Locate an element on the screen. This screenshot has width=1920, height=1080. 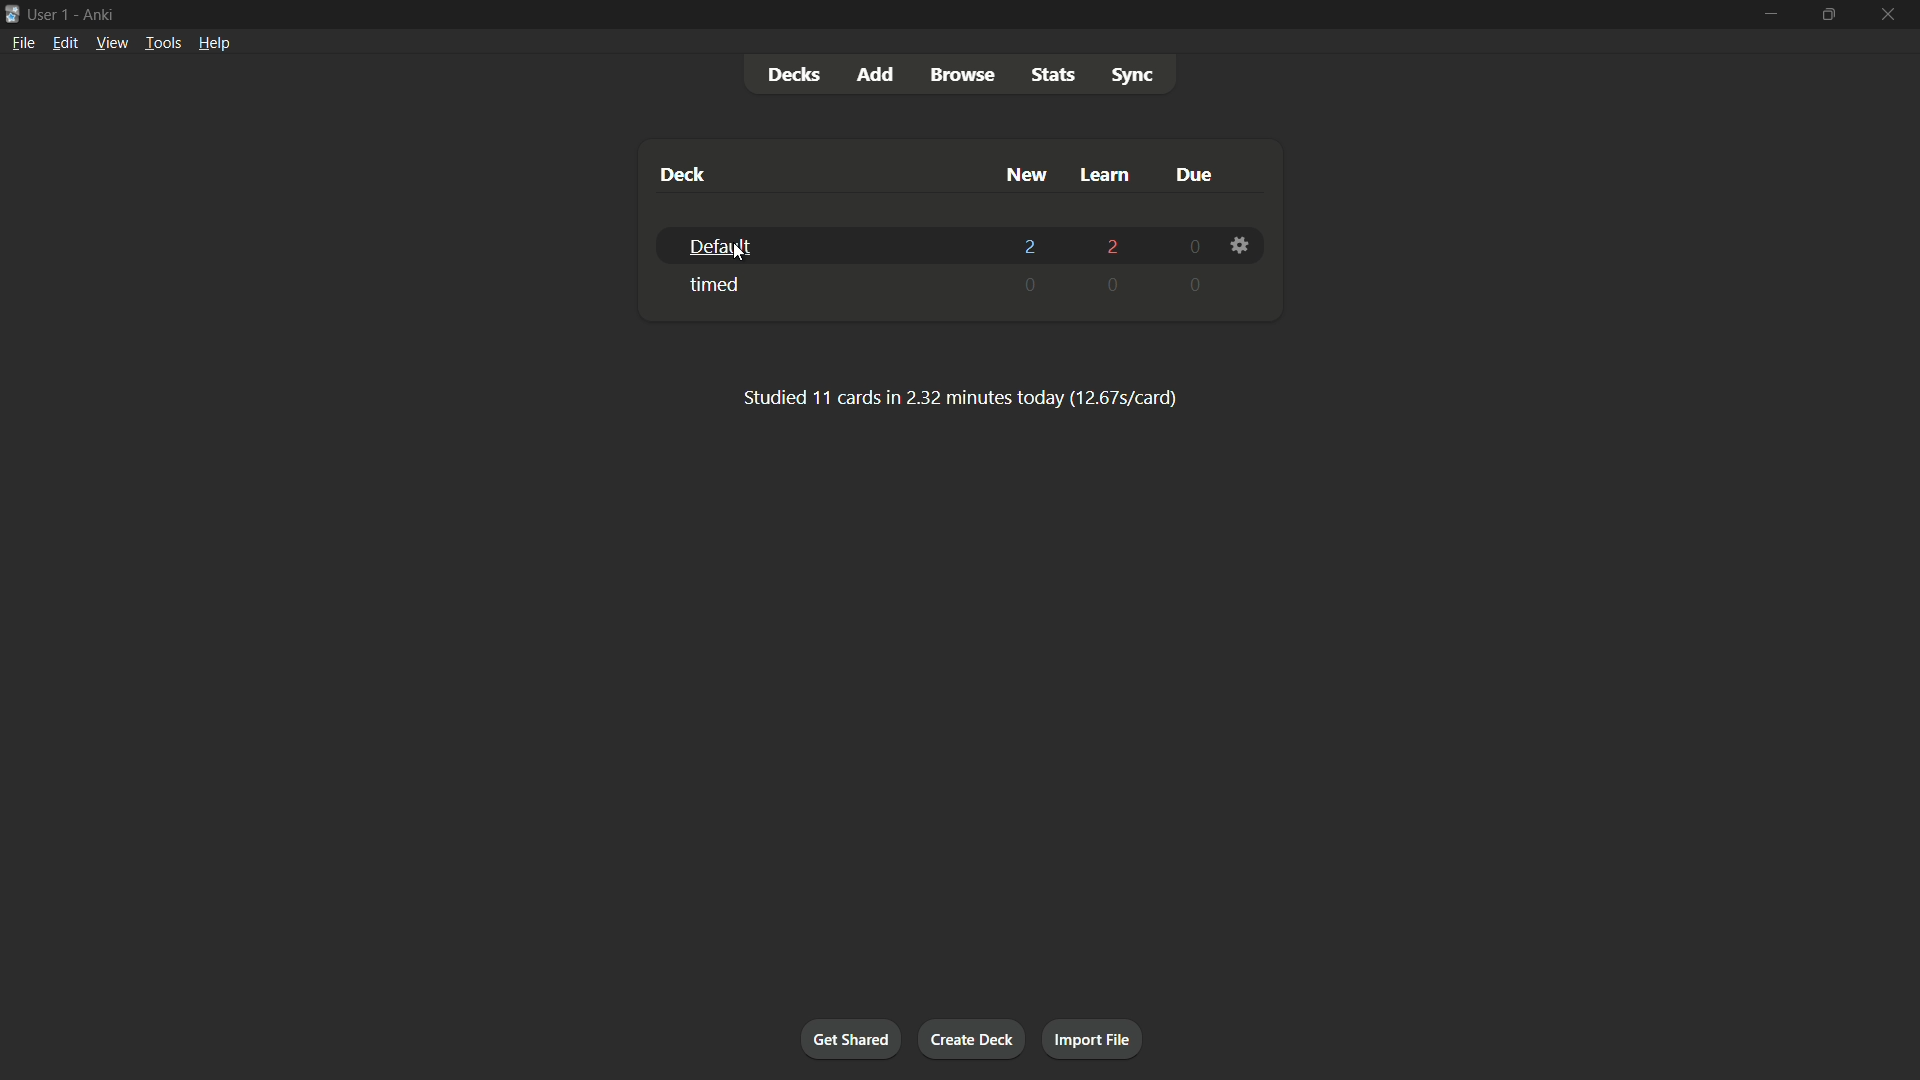
default is located at coordinates (717, 248).